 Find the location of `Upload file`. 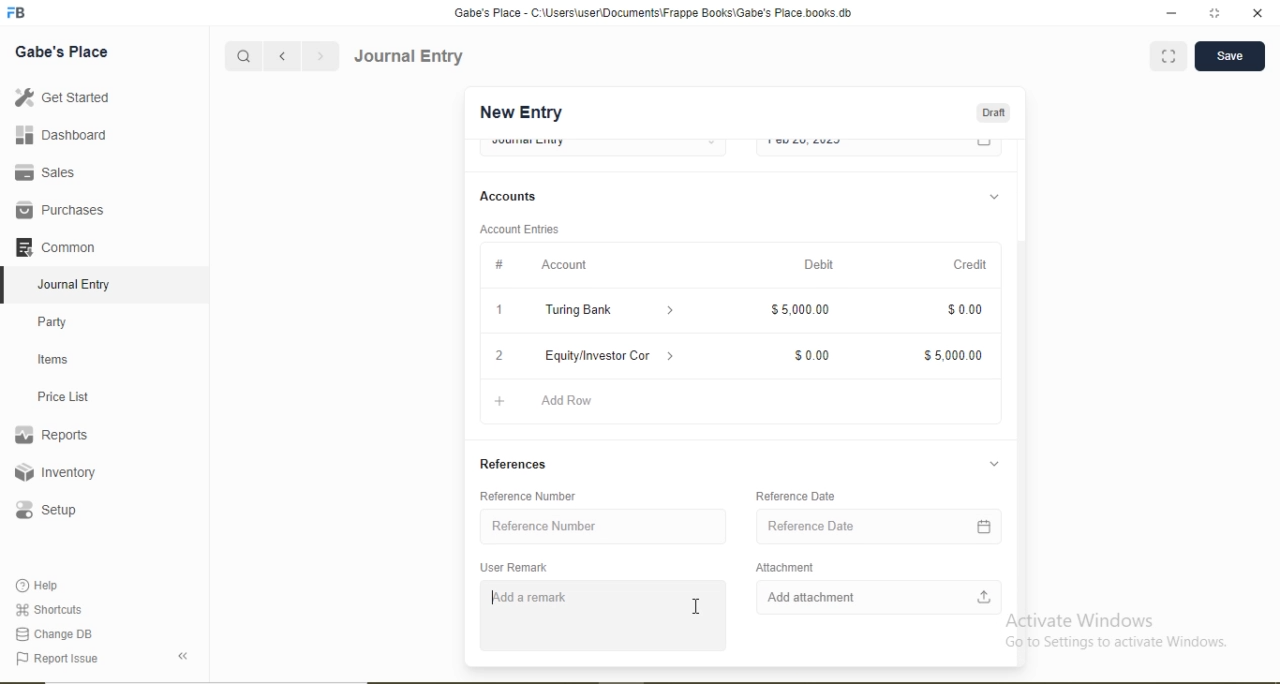

Upload file is located at coordinates (985, 596).